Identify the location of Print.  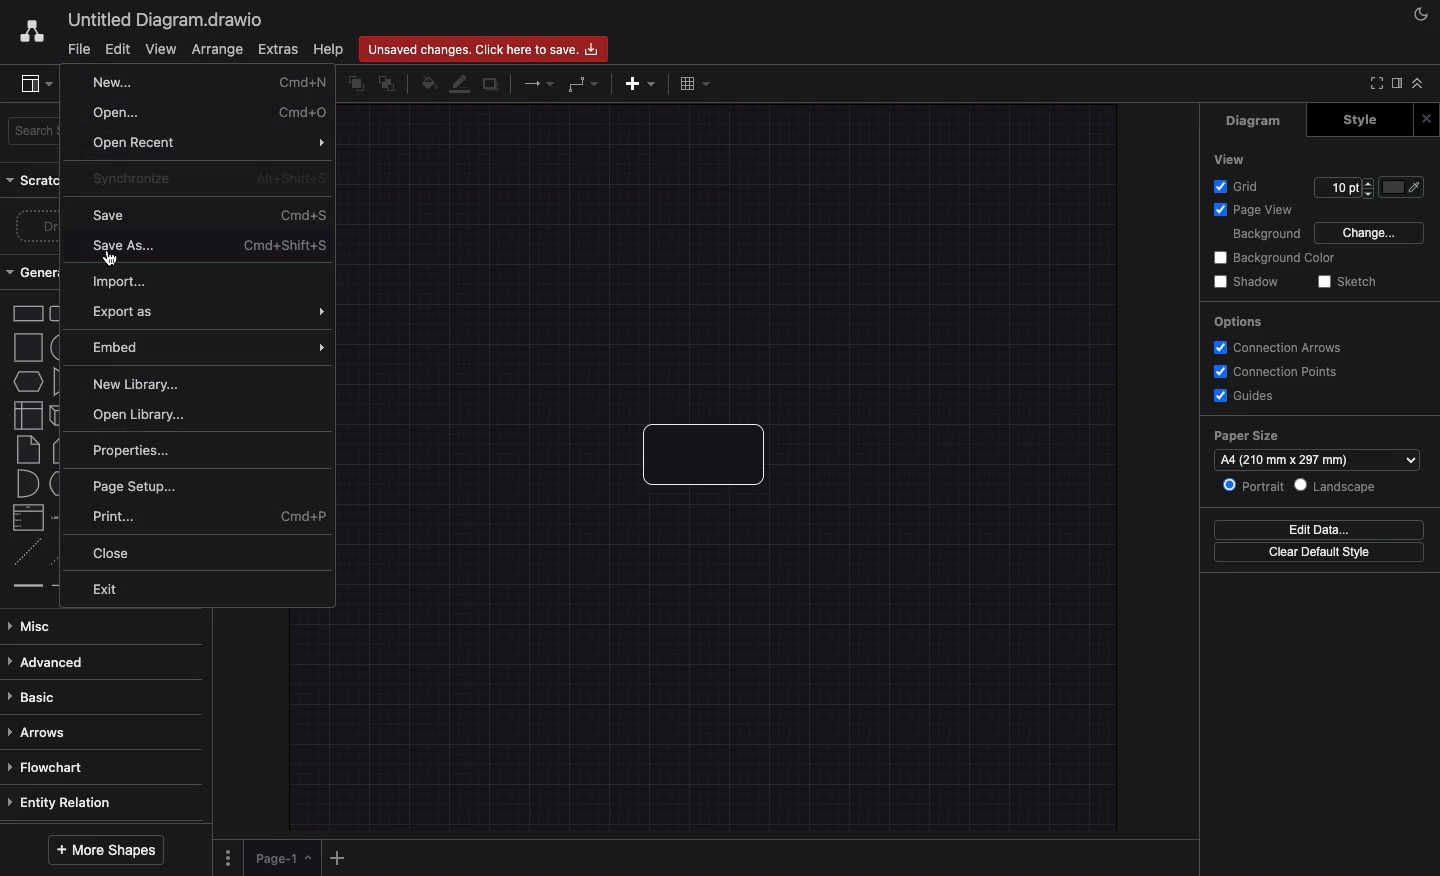
(212, 518).